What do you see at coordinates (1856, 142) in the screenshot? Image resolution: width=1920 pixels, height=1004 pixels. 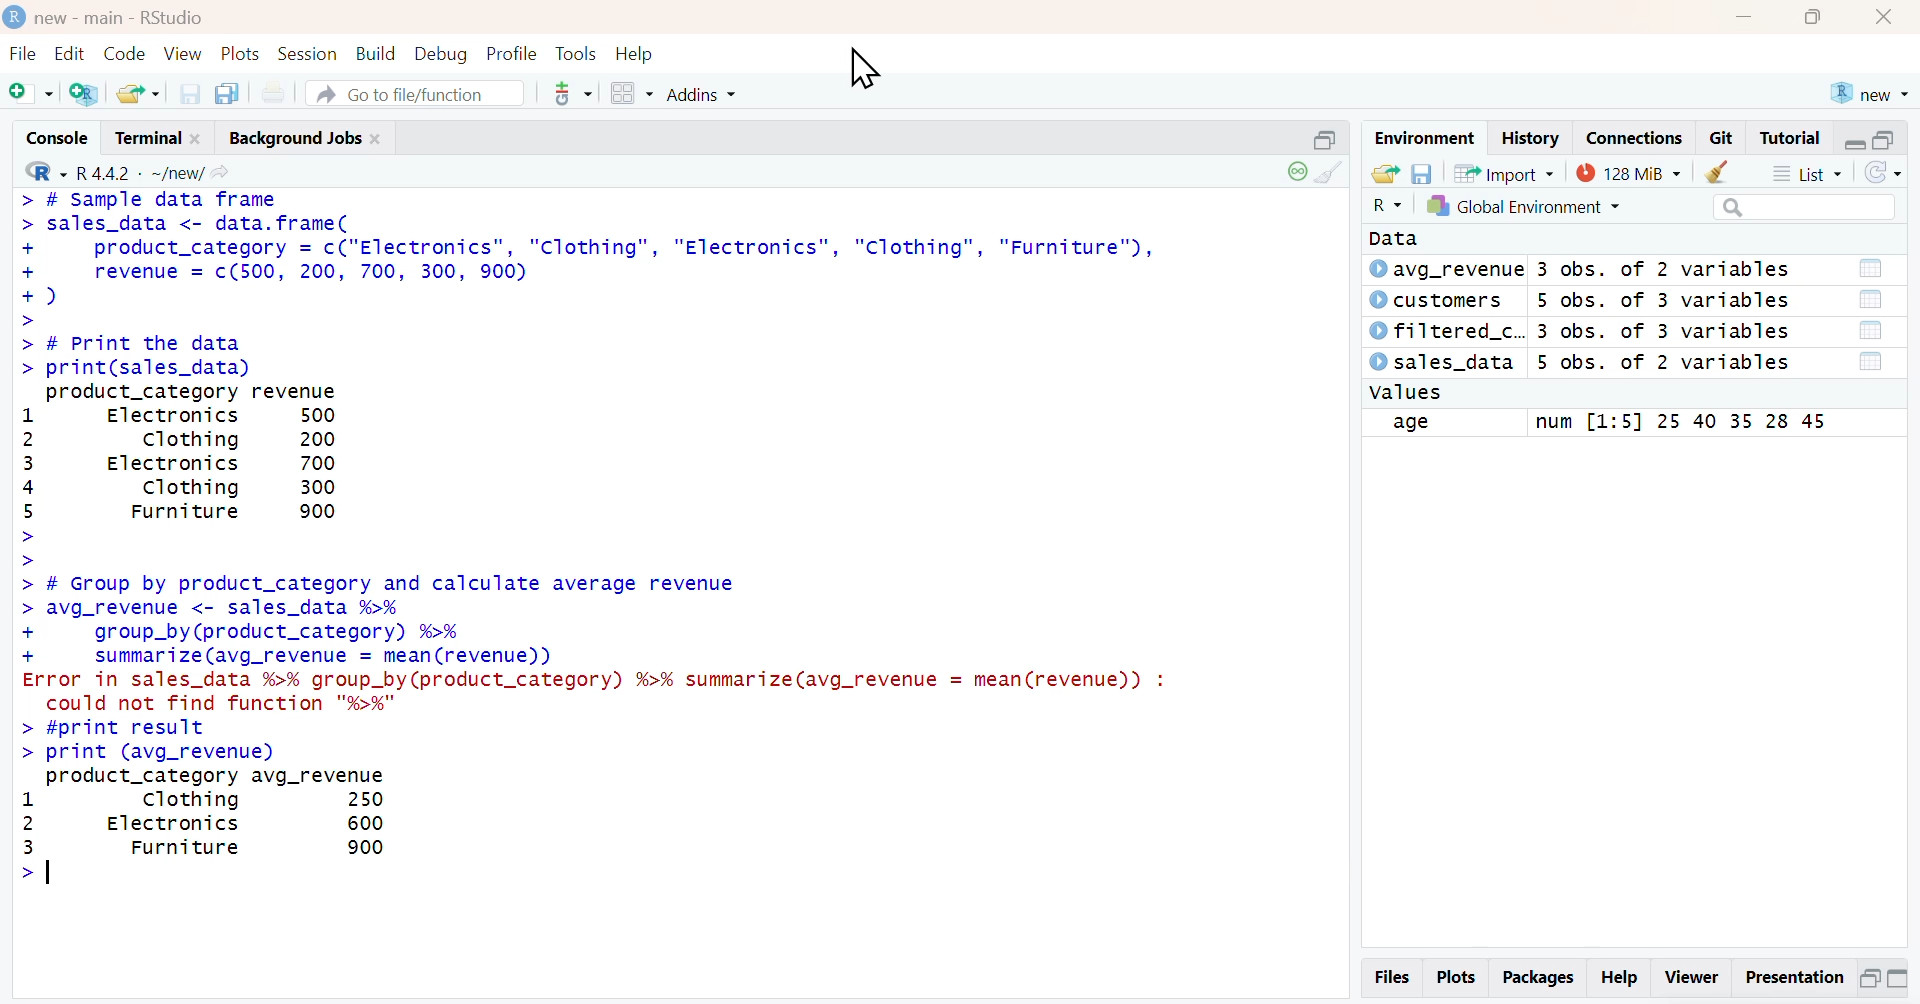 I see `minimize pane` at bounding box center [1856, 142].